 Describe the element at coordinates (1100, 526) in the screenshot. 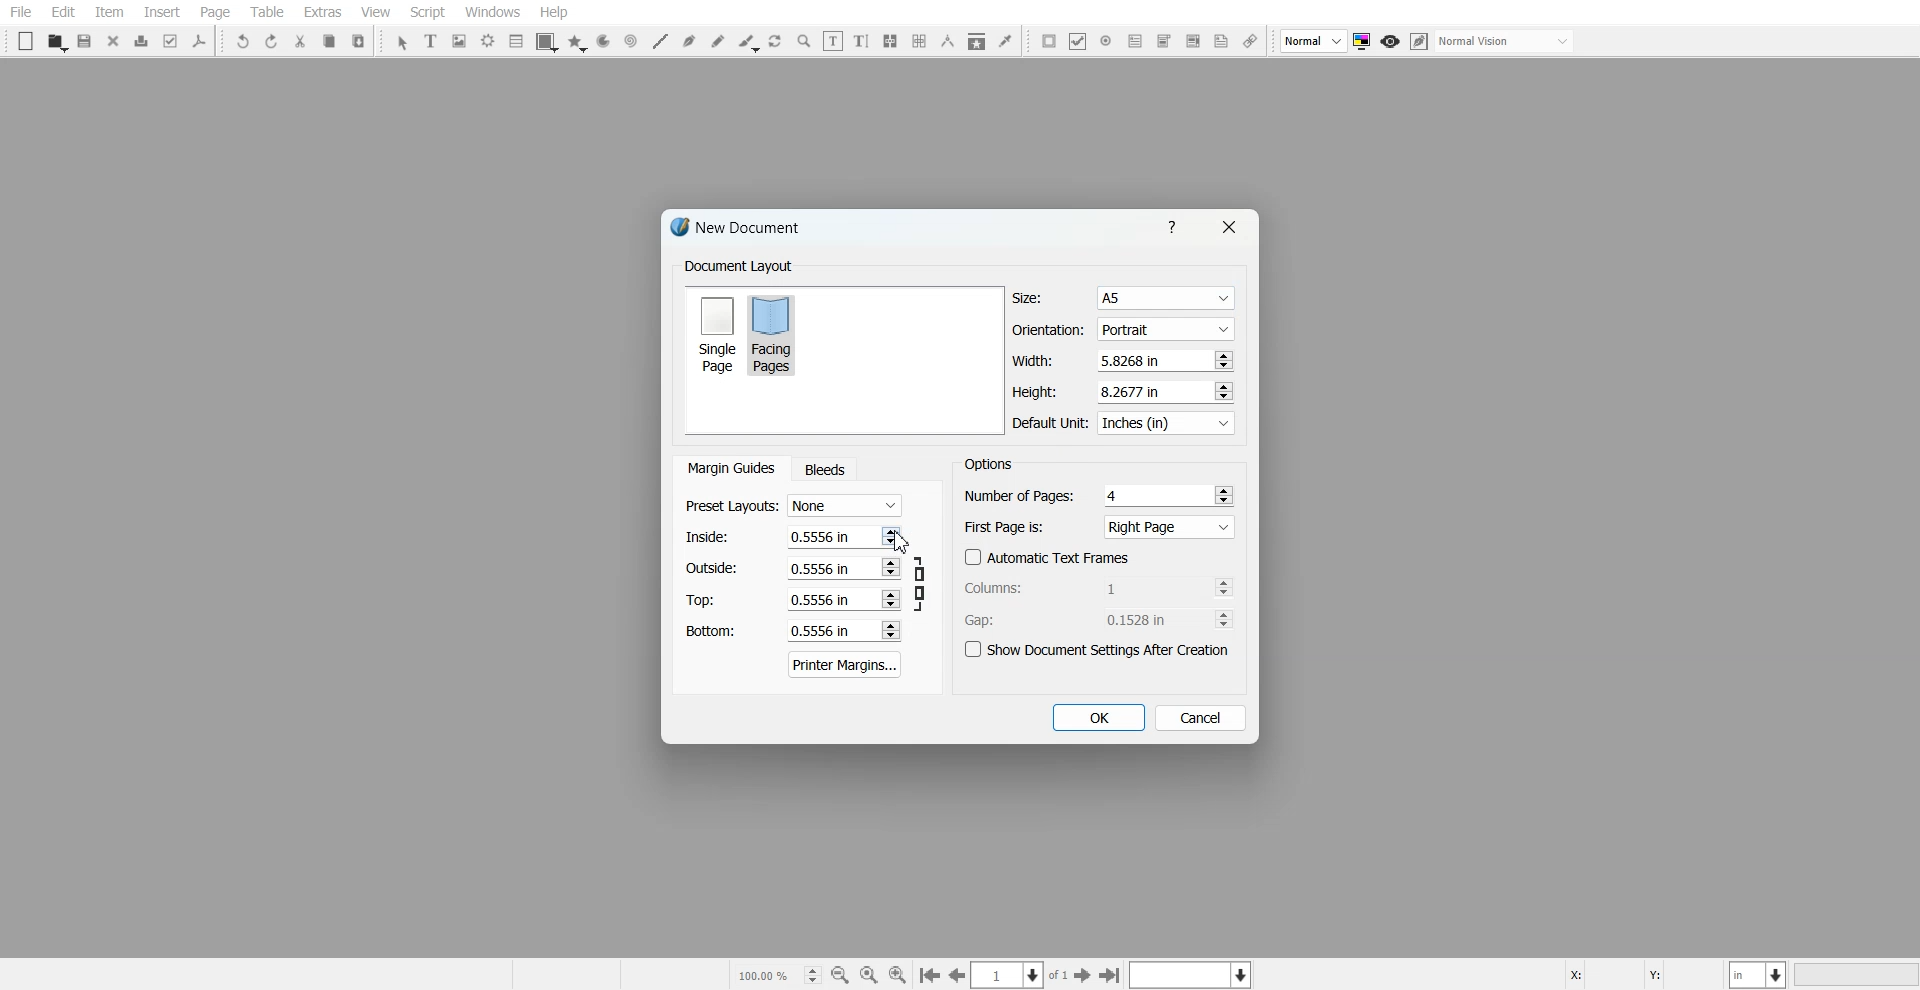

I see `First Page is` at that location.